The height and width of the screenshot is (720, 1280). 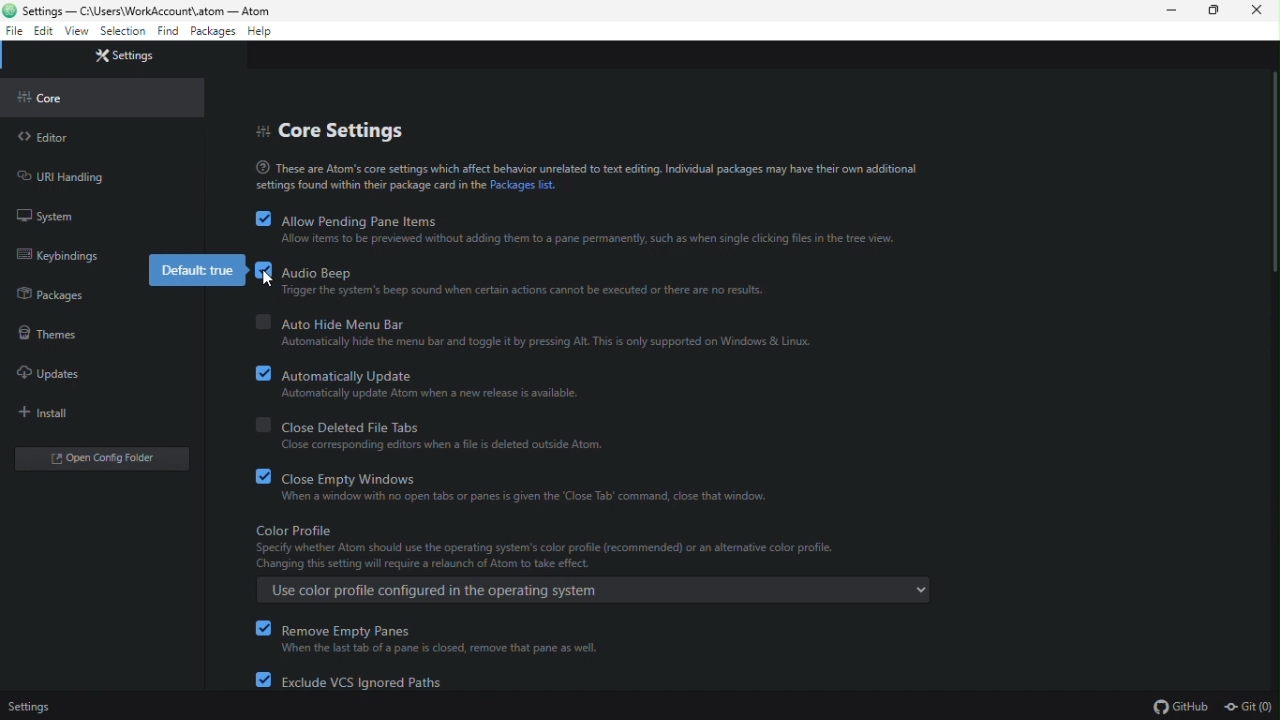 What do you see at coordinates (533, 501) in the screenshot?
I see `When a window with no open tabs or panes is given the 'Close tab' command, close that window.` at bounding box center [533, 501].